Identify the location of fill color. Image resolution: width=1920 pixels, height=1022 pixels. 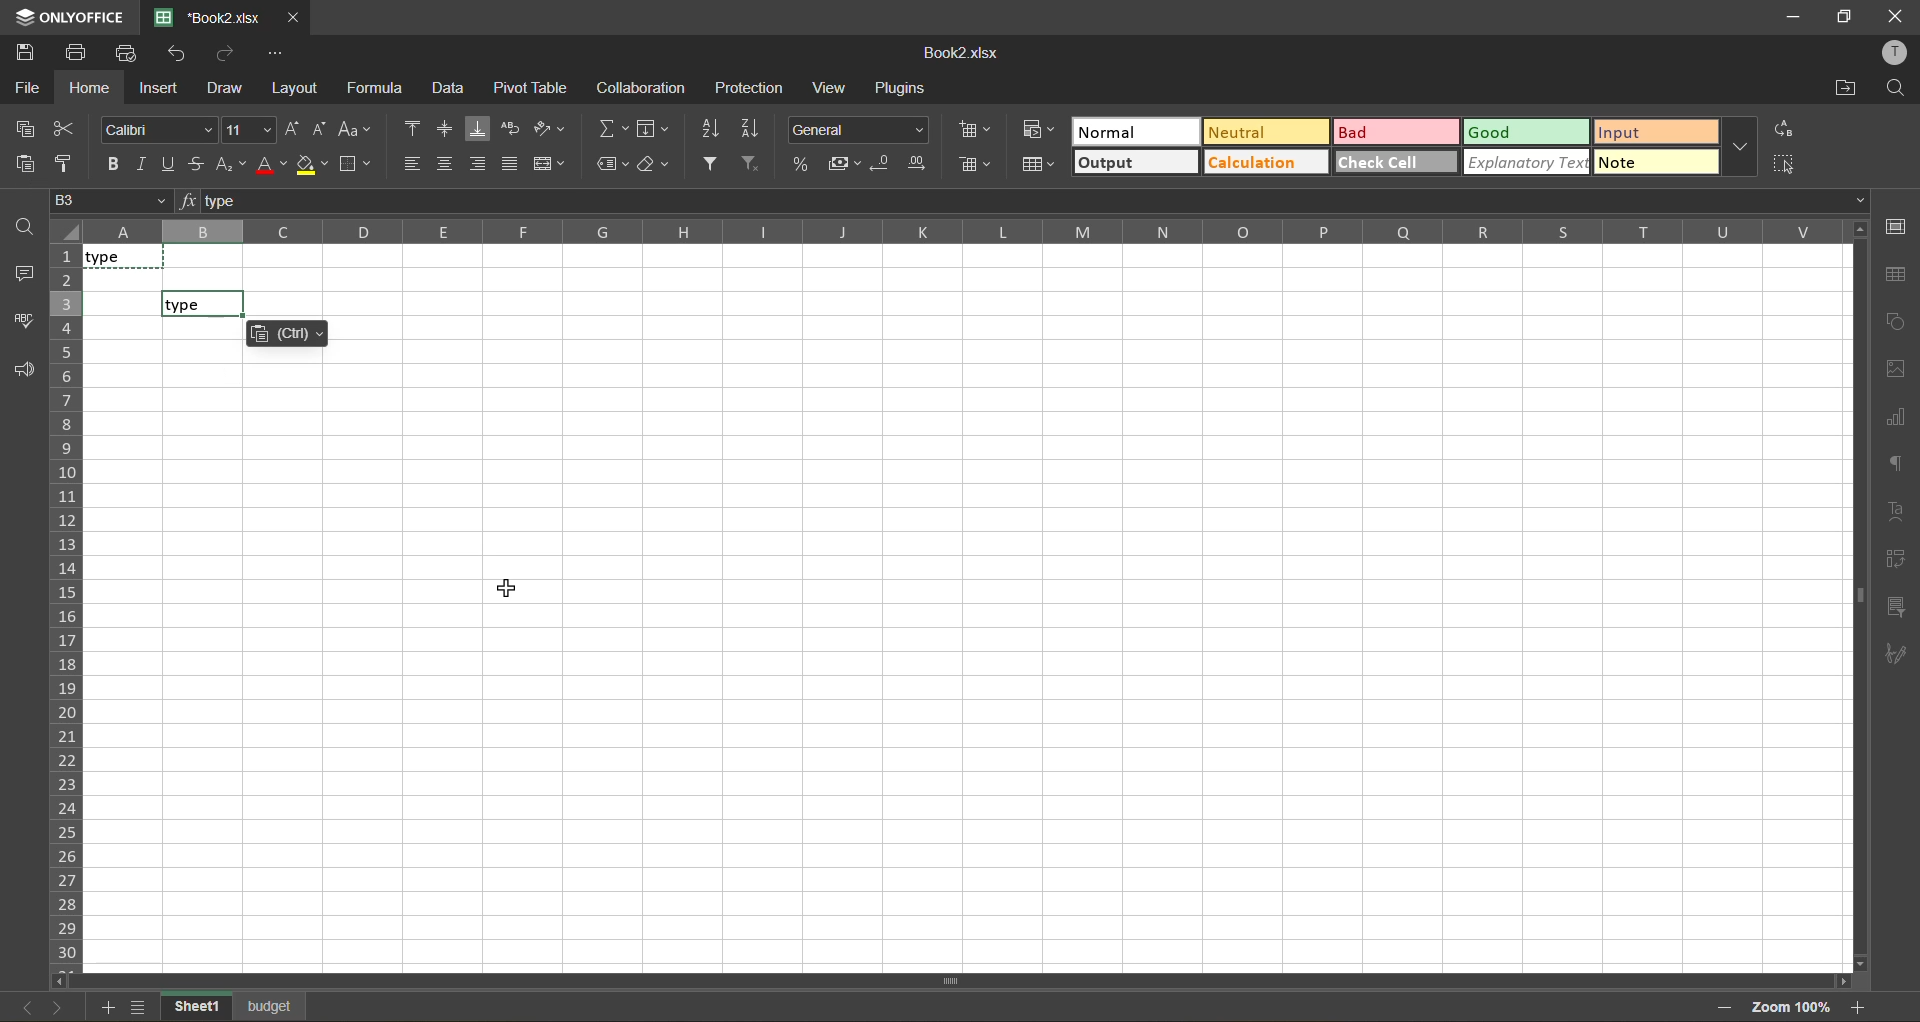
(312, 164).